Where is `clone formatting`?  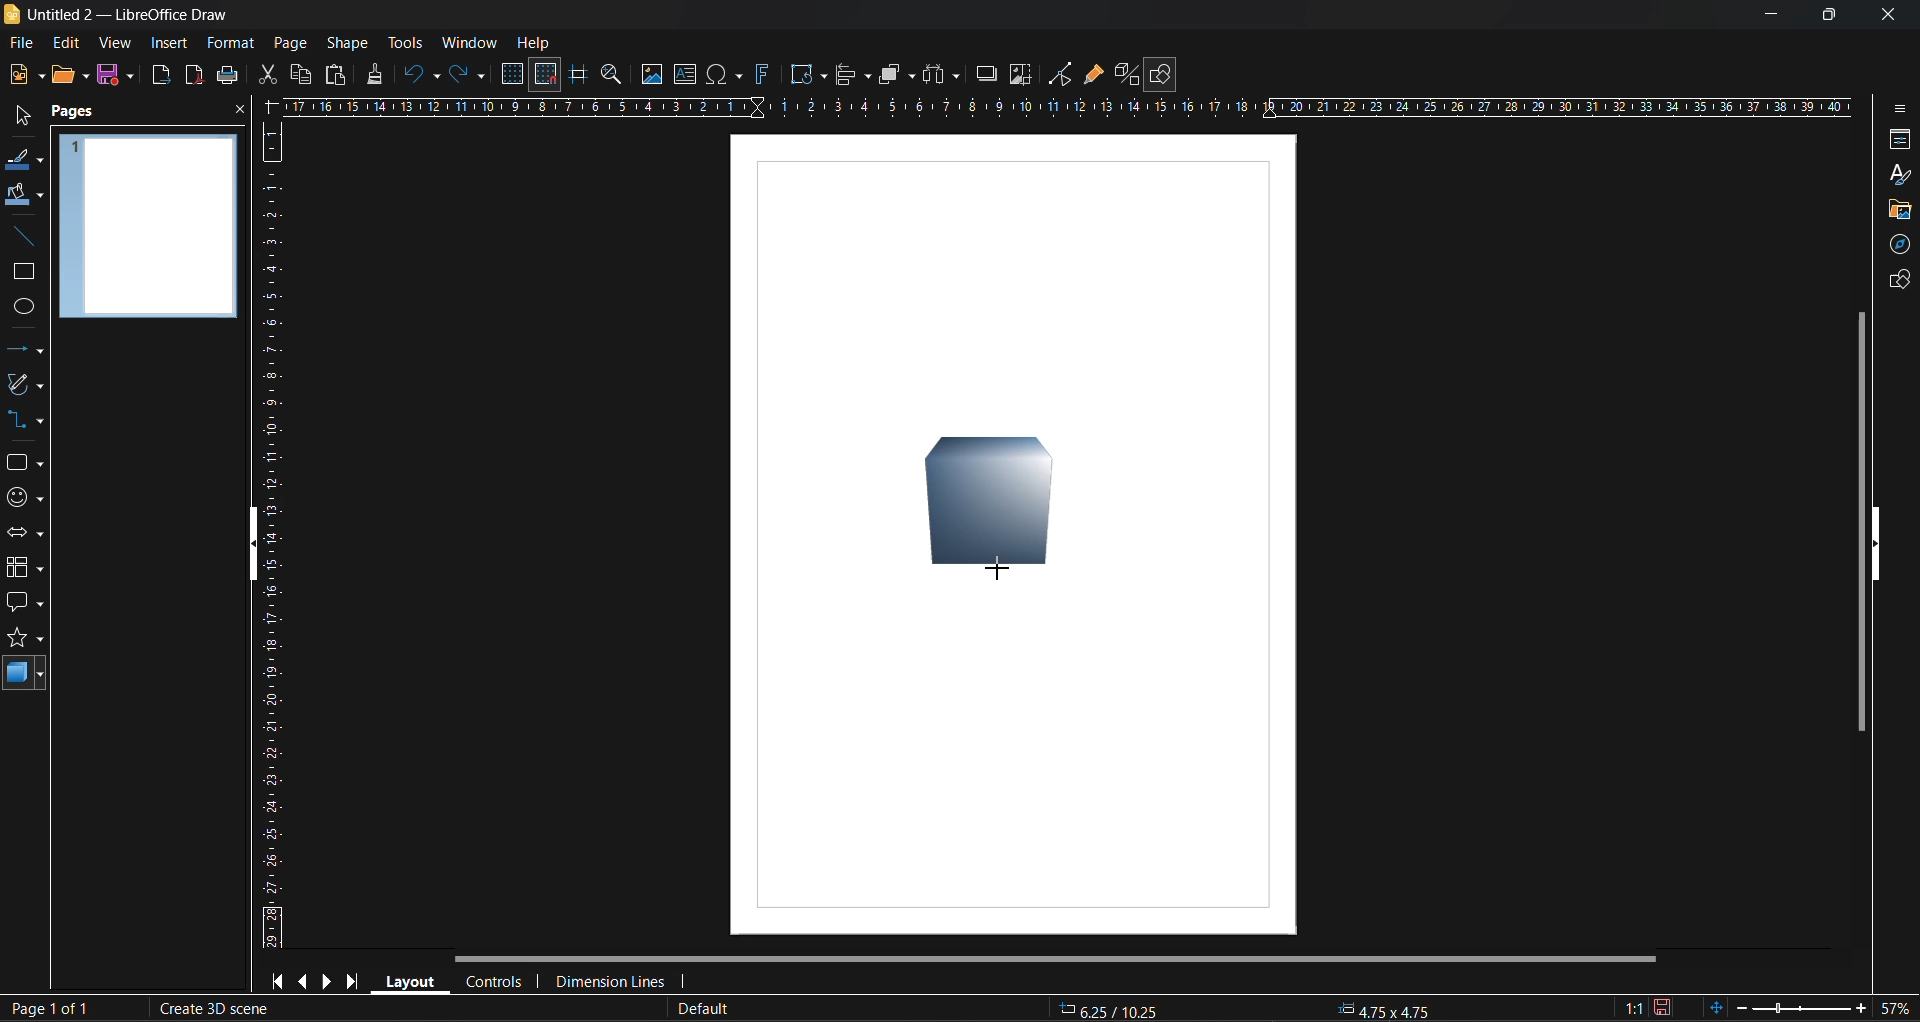
clone formatting is located at coordinates (376, 74).